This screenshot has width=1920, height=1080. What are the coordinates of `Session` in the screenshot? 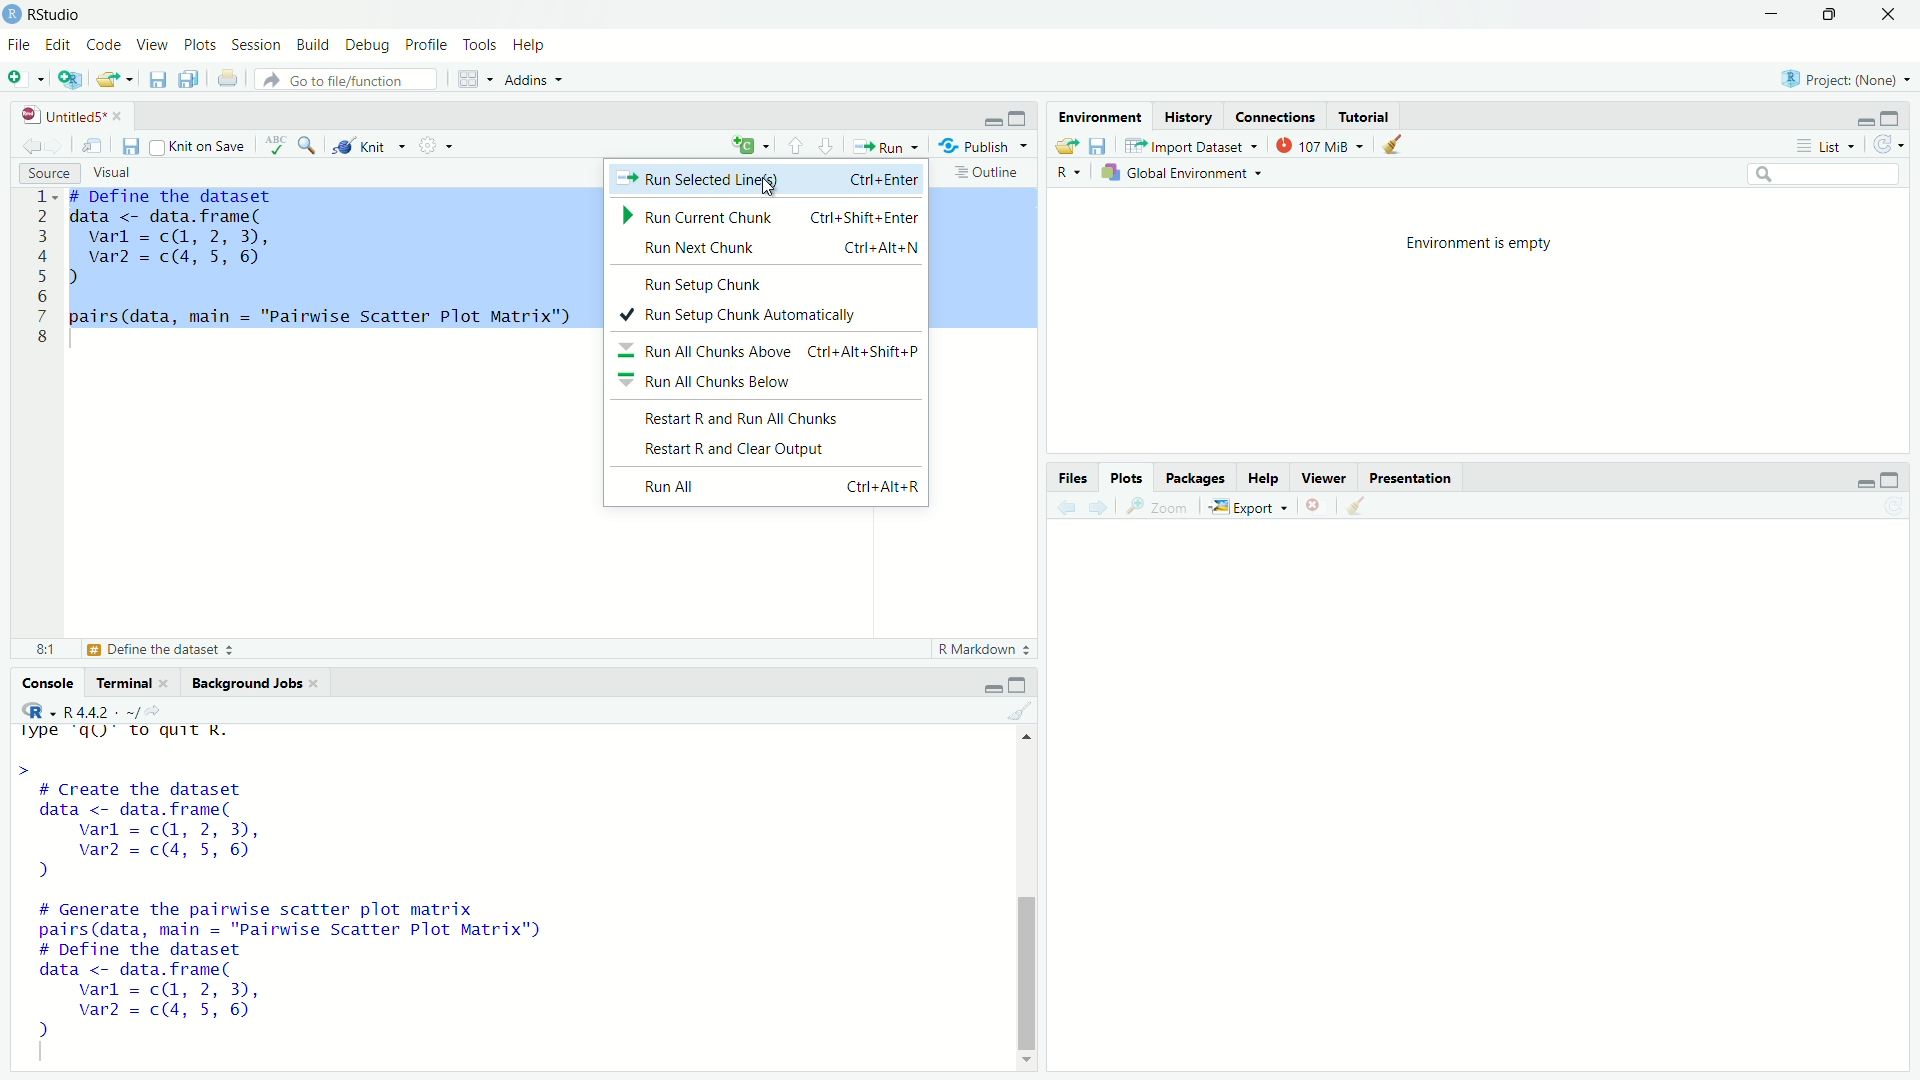 It's located at (256, 44).